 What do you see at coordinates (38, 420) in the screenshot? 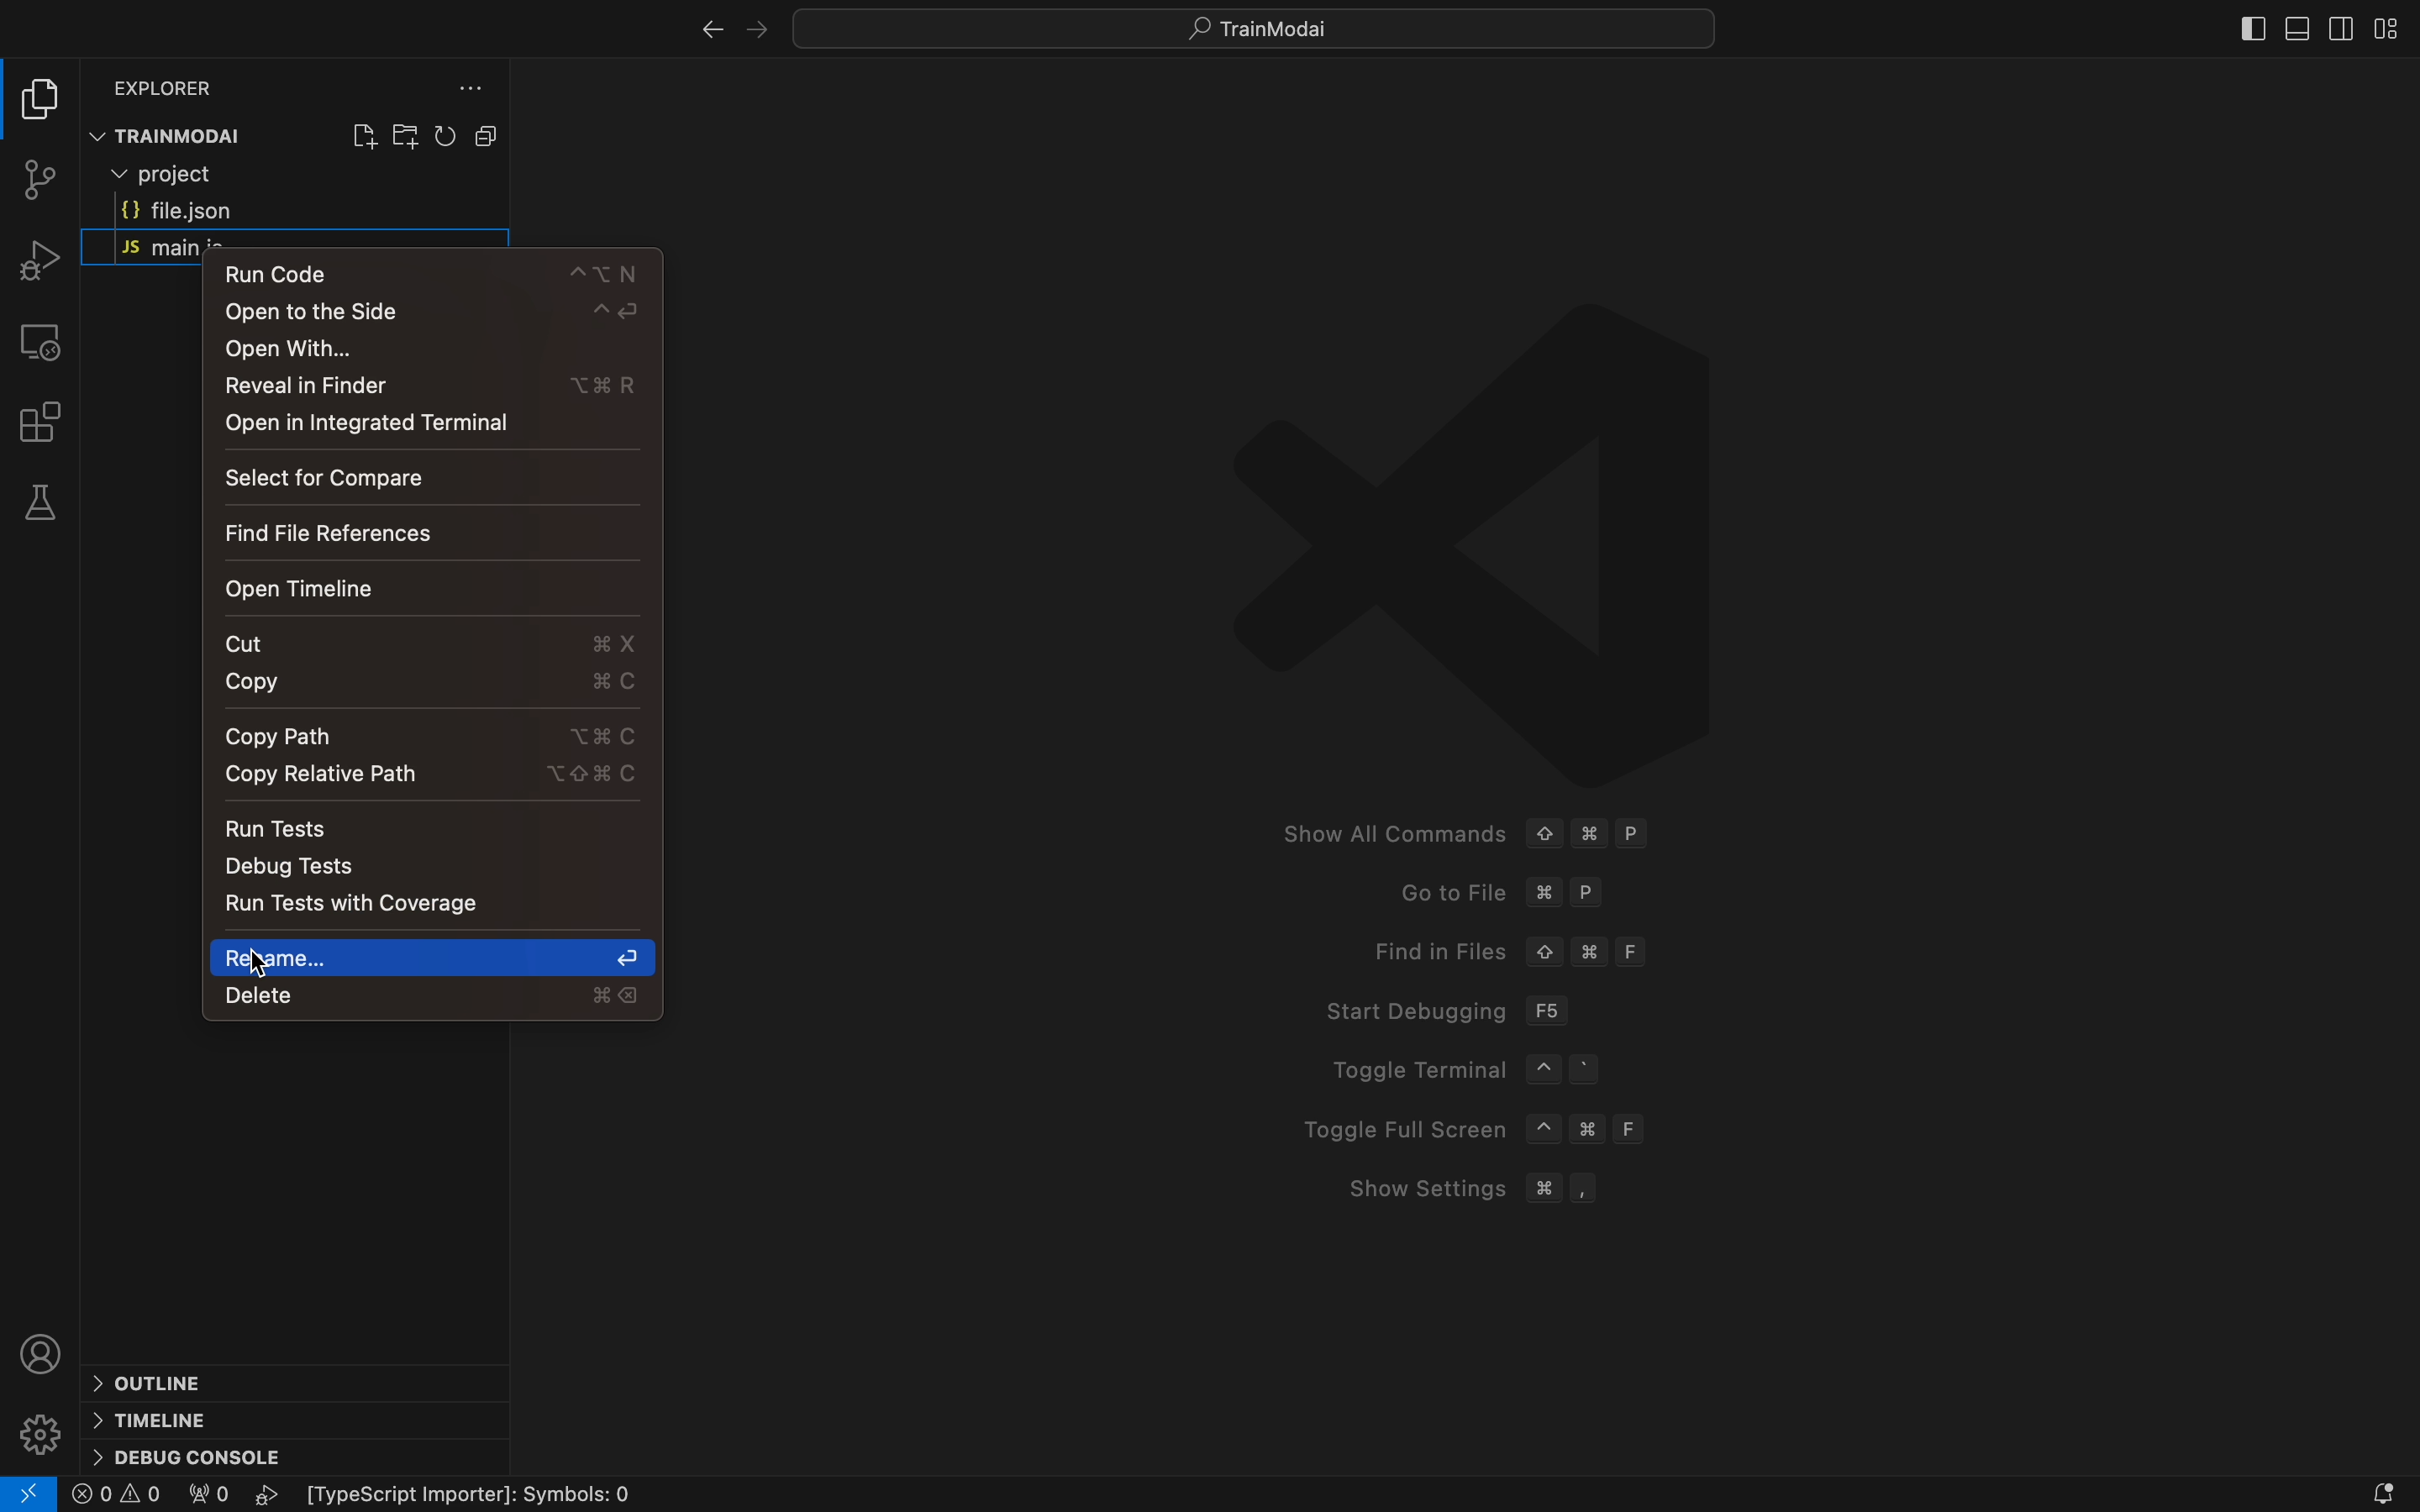
I see `extensions` at bounding box center [38, 420].